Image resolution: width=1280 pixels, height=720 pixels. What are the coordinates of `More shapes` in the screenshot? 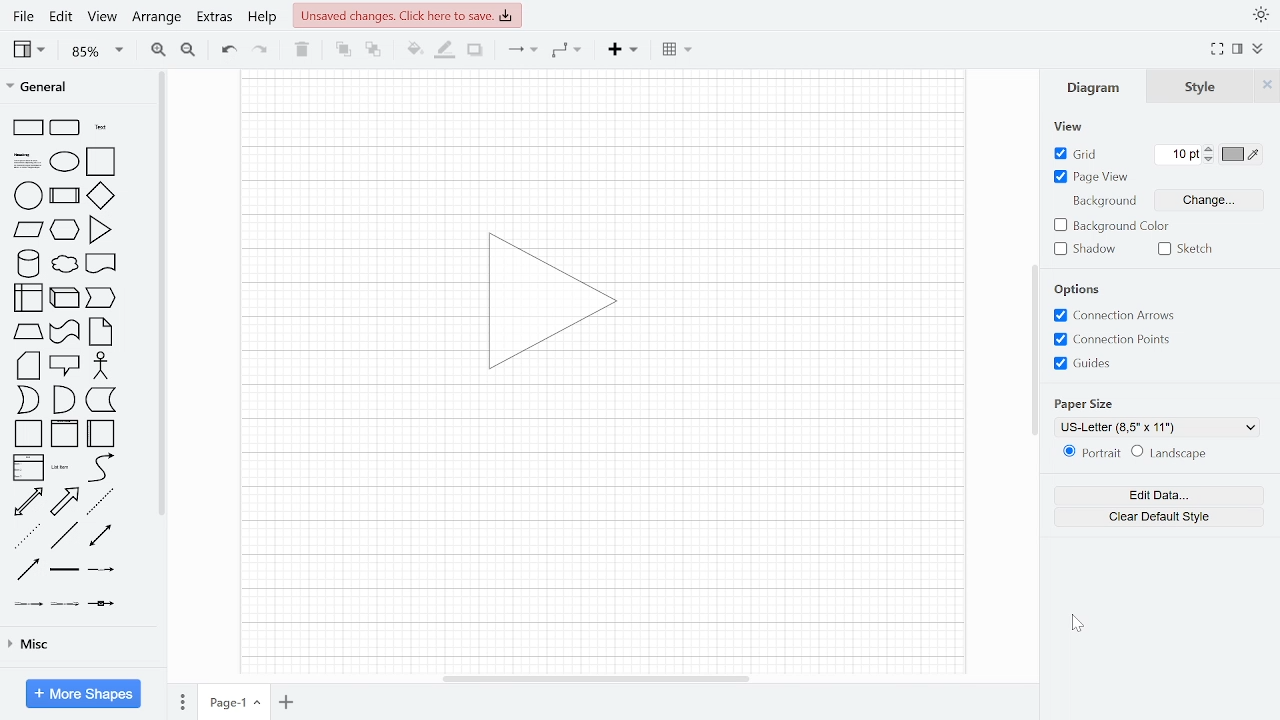 It's located at (83, 693).